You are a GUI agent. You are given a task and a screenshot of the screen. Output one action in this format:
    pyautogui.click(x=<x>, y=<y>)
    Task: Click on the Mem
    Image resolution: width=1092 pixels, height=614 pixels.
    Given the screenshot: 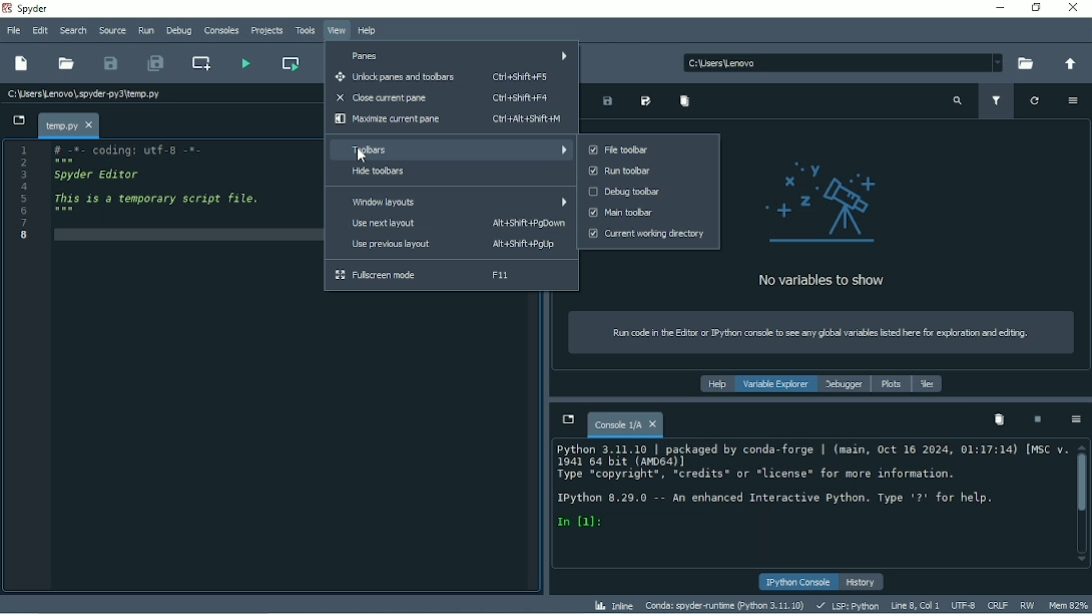 What is the action you would take?
    pyautogui.click(x=1068, y=606)
    